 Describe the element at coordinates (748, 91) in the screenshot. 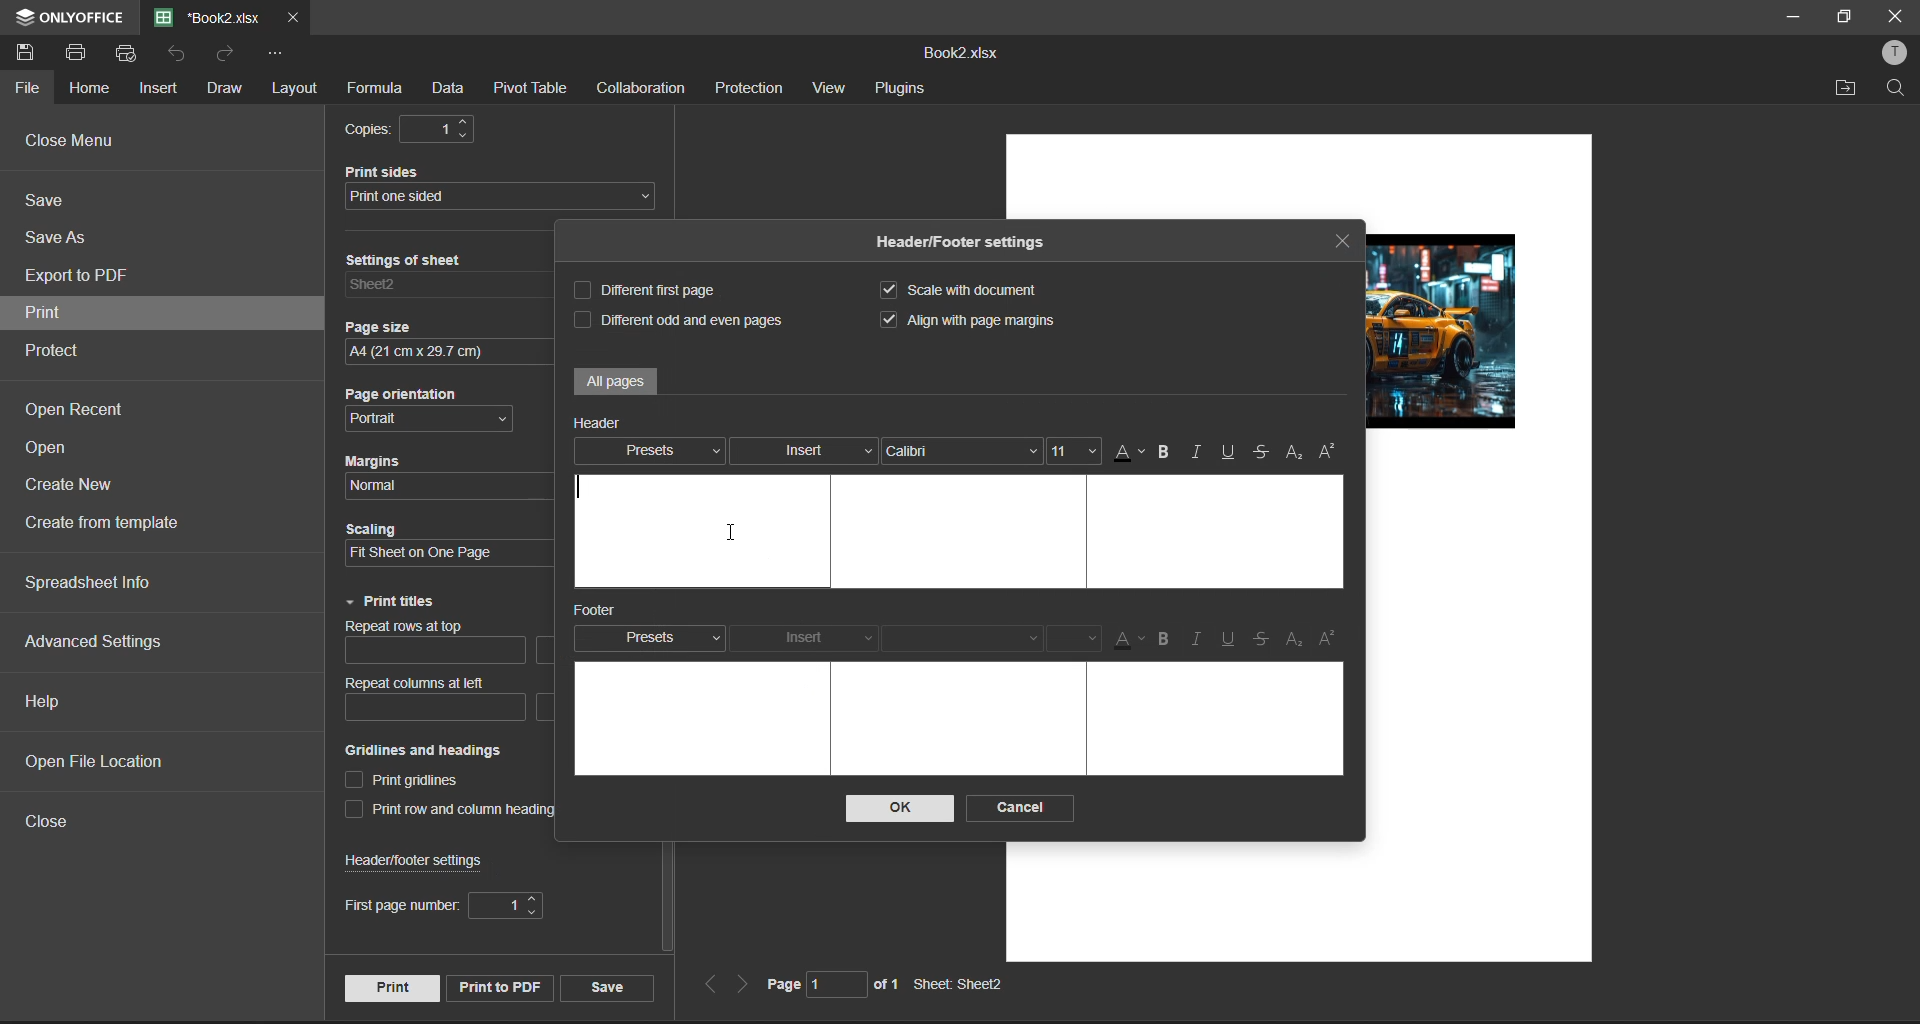

I see `protection` at that location.